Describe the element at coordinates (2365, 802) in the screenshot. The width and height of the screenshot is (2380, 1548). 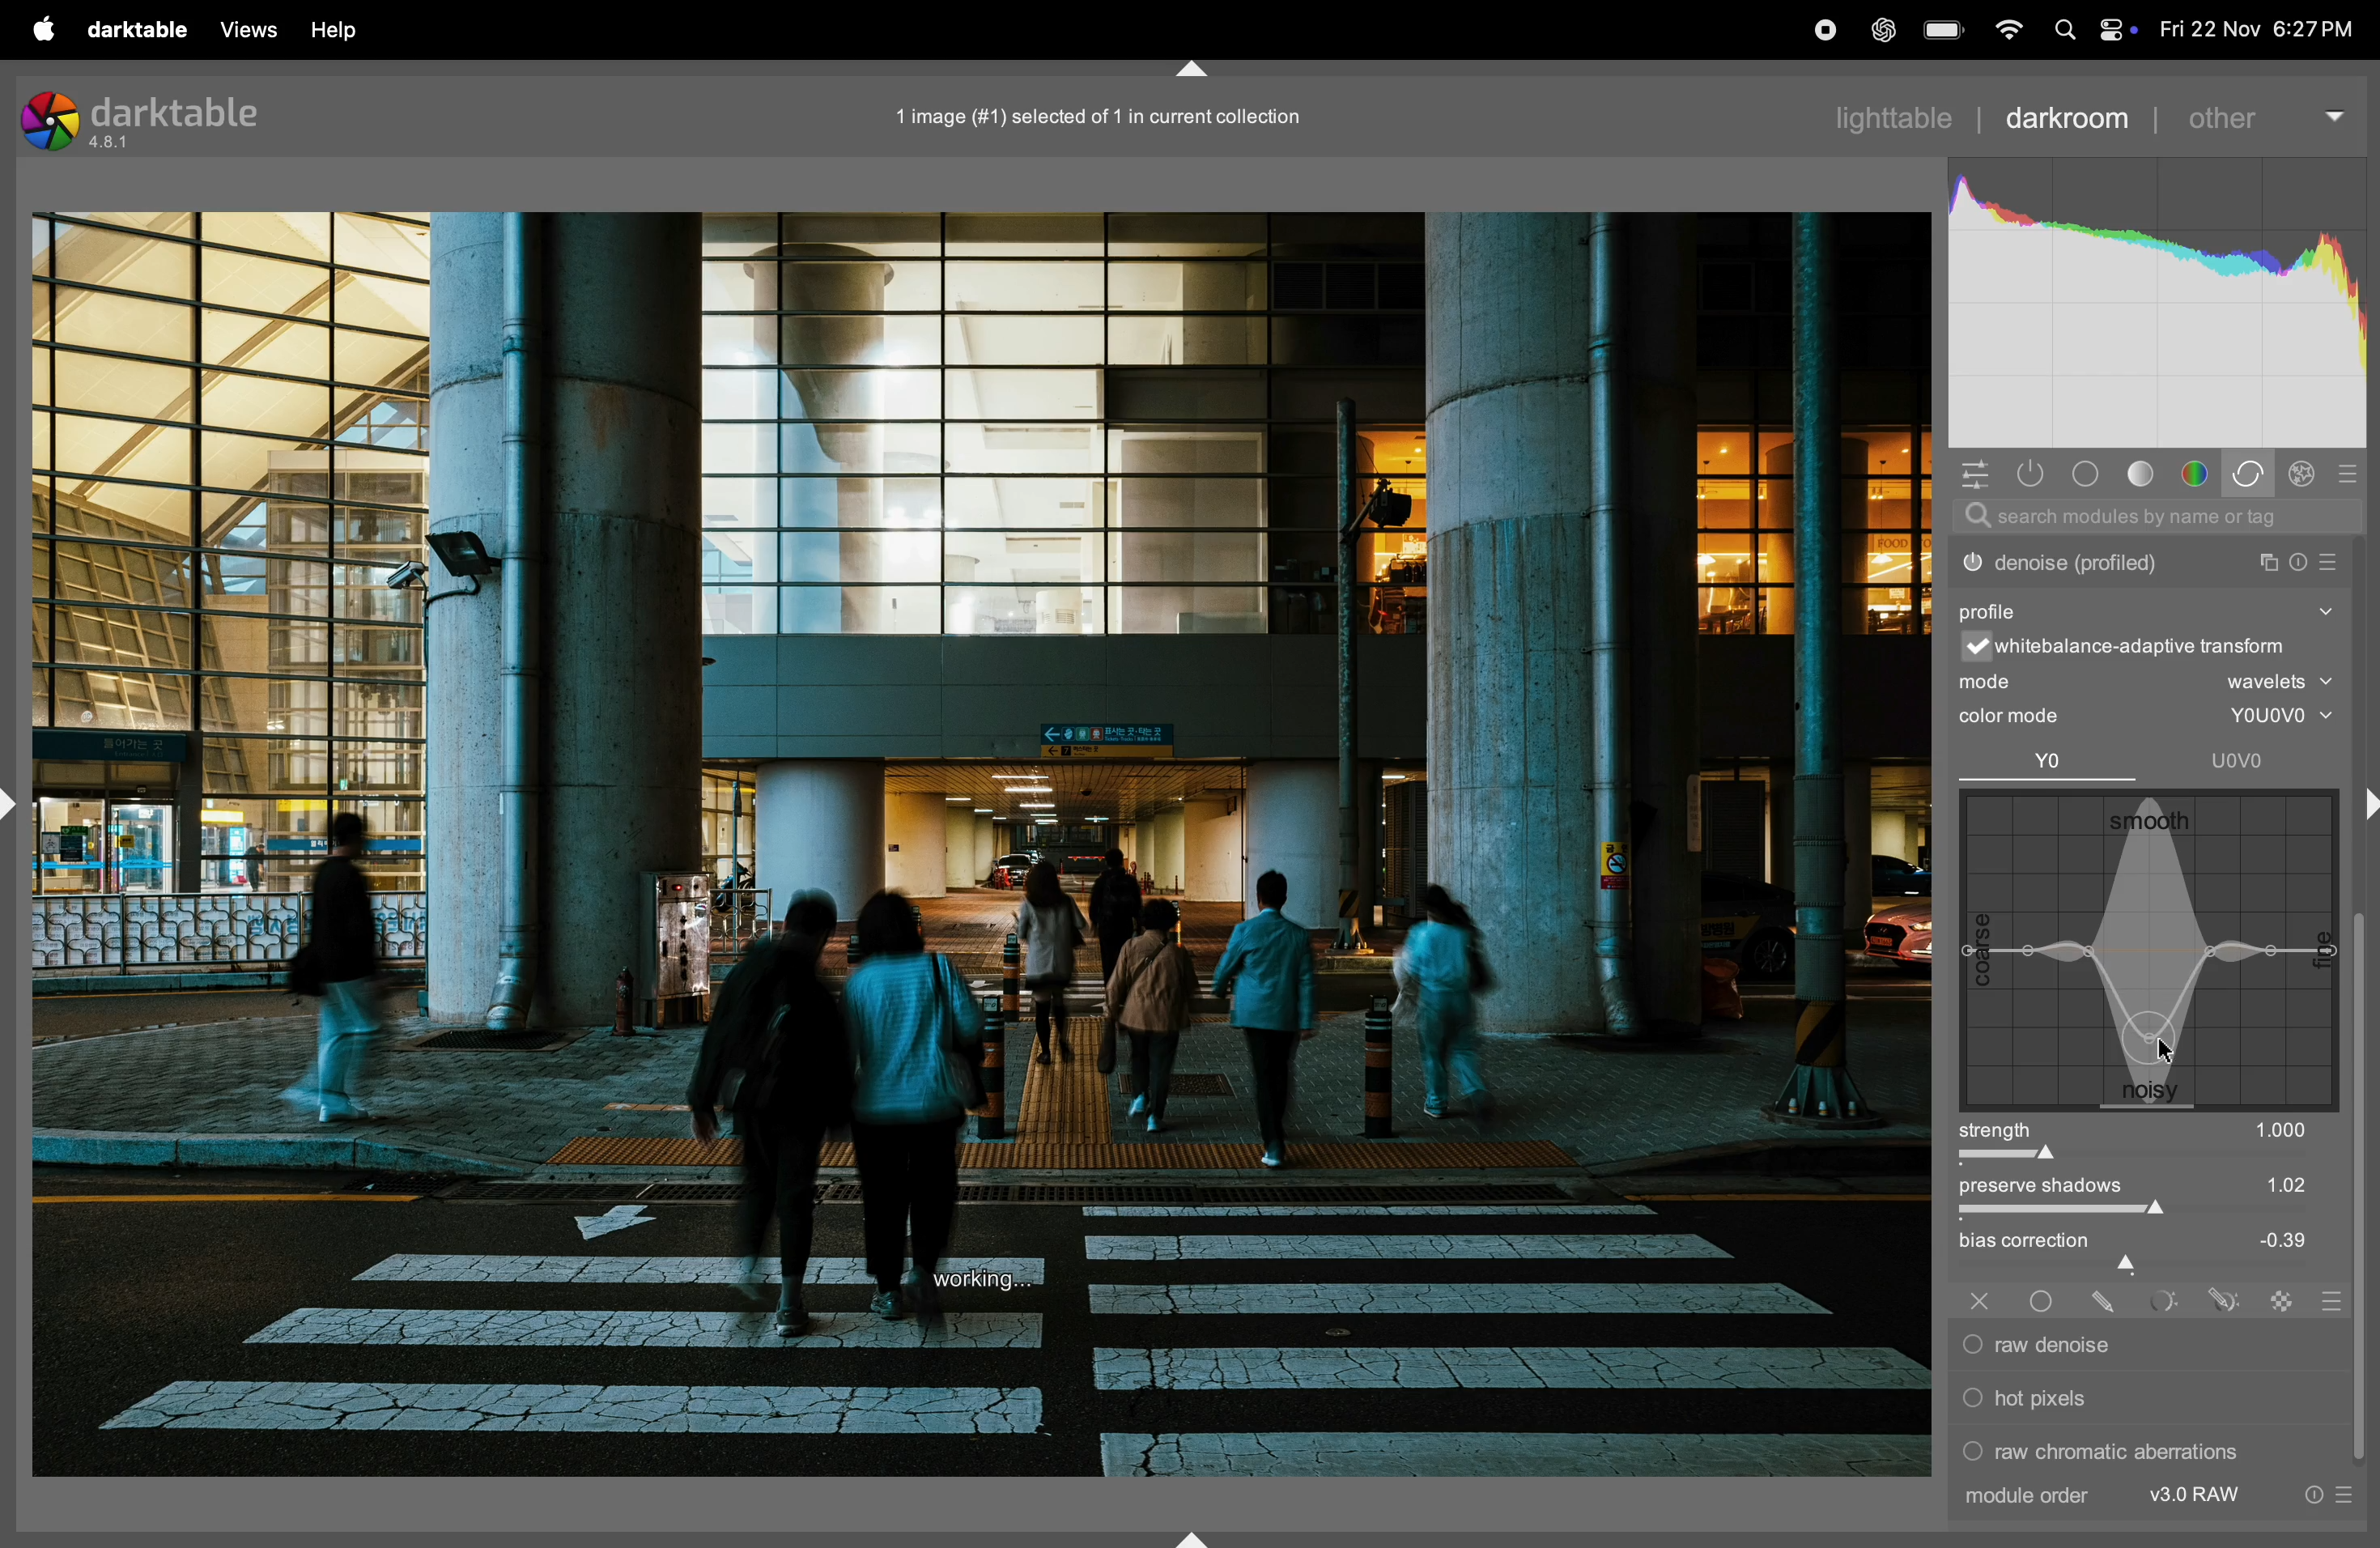
I see `shift+ctrl+r` at that location.